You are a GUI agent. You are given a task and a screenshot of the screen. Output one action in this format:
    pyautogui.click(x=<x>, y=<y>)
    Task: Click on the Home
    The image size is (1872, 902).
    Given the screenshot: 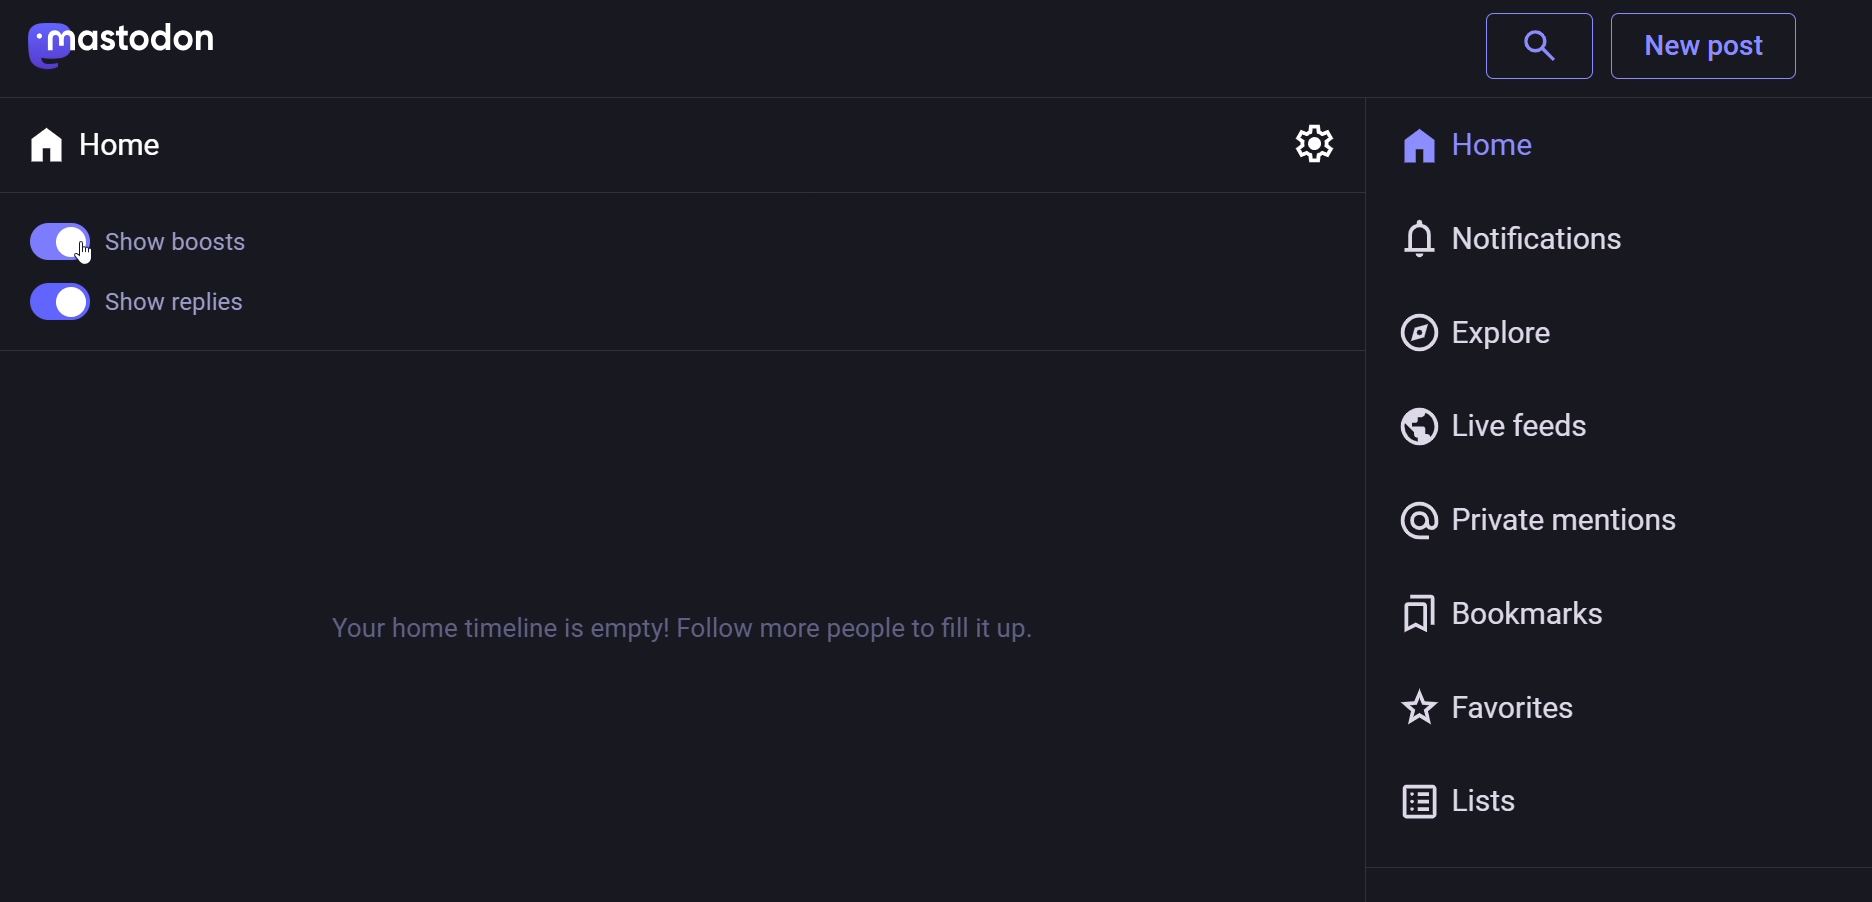 What is the action you would take?
    pyautogui.click(x=1482, y=140)
    